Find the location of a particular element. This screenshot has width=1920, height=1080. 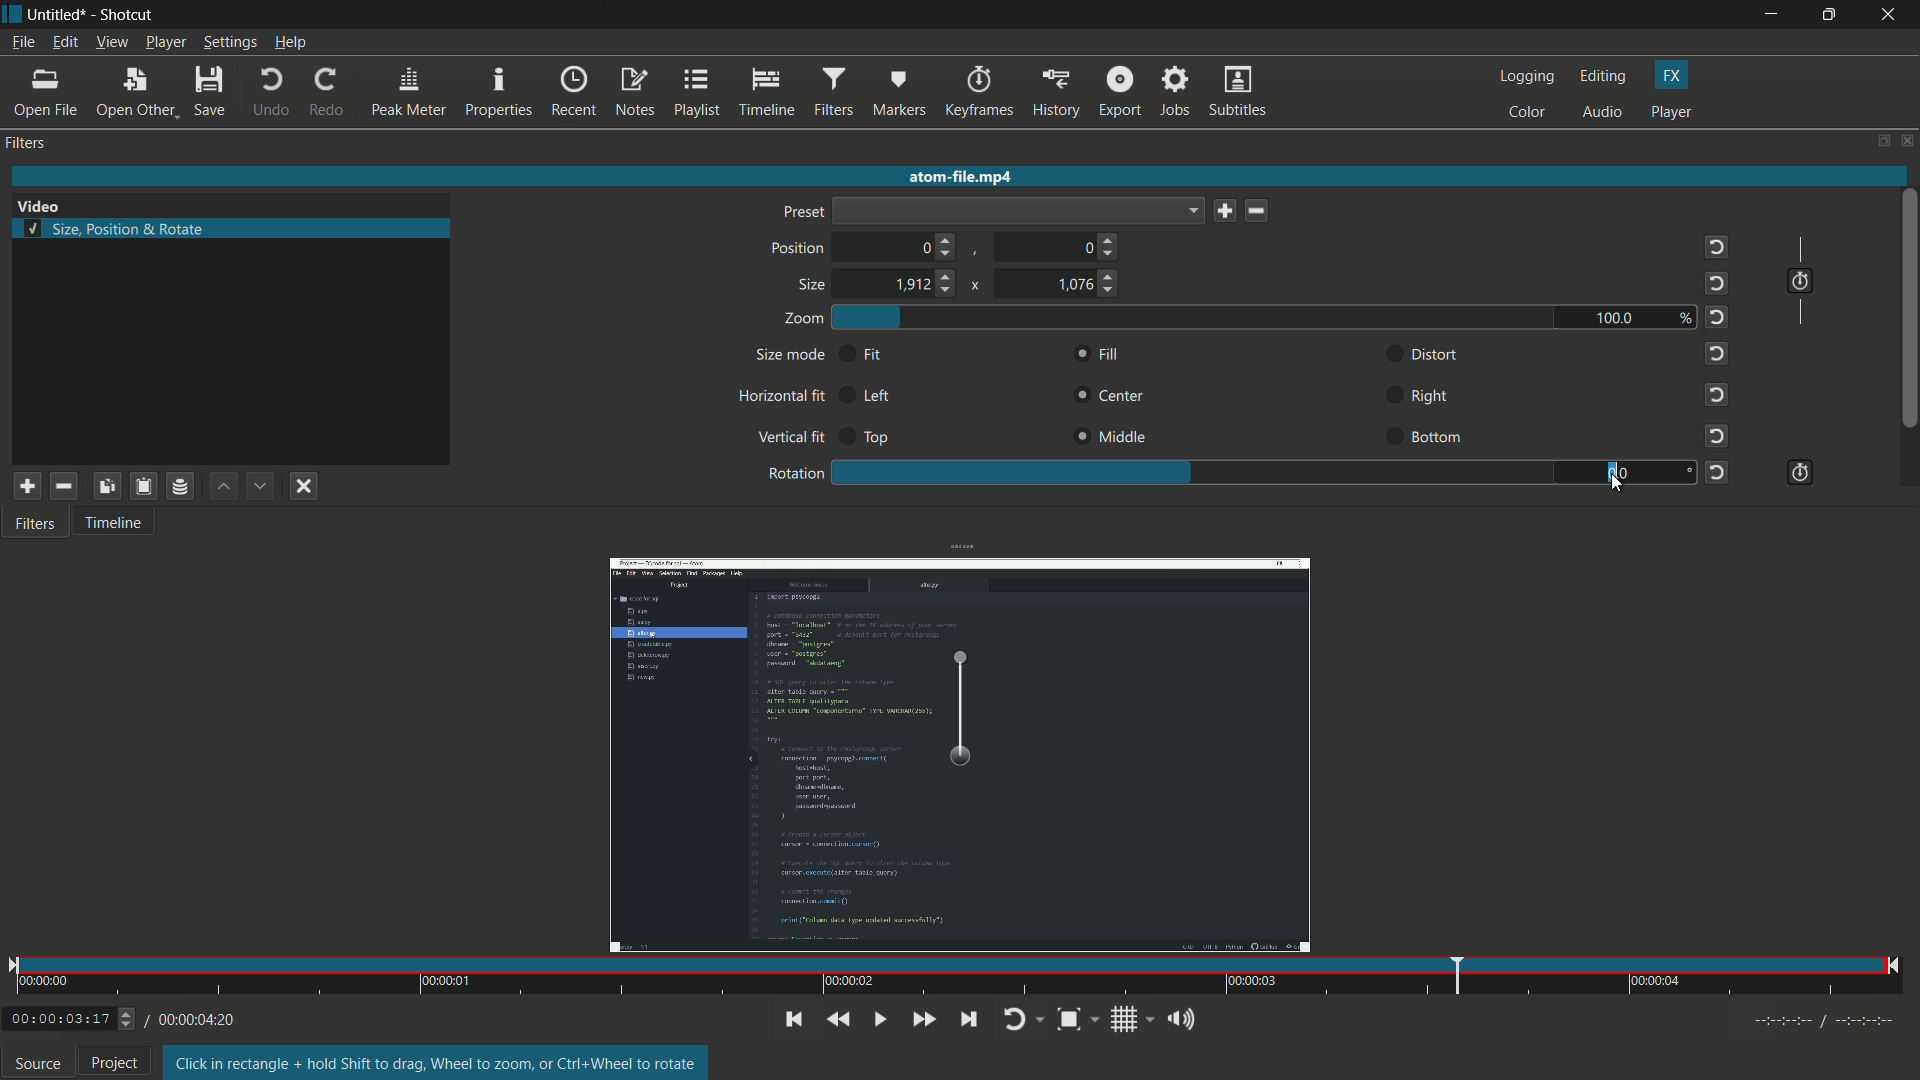

top is located at coordinates (874, 440).